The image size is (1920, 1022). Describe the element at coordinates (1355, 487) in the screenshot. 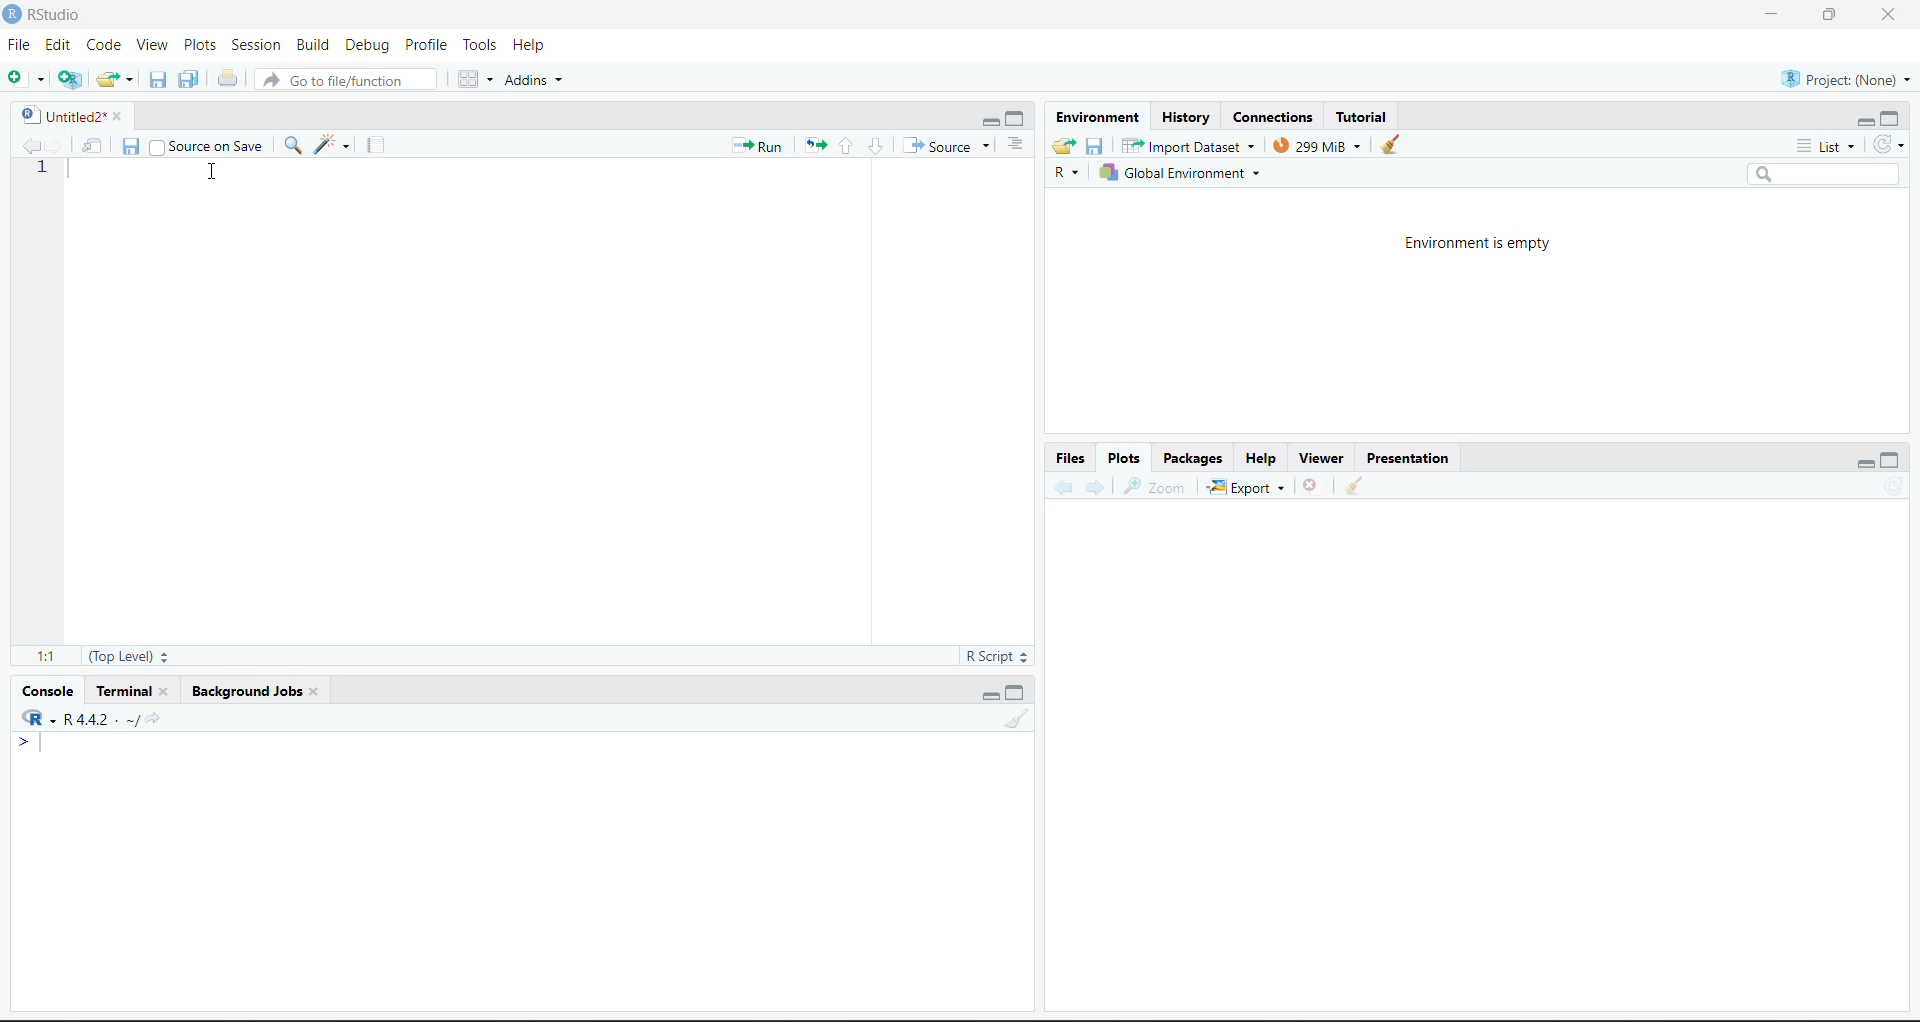

I see `clear all plots` at that location.